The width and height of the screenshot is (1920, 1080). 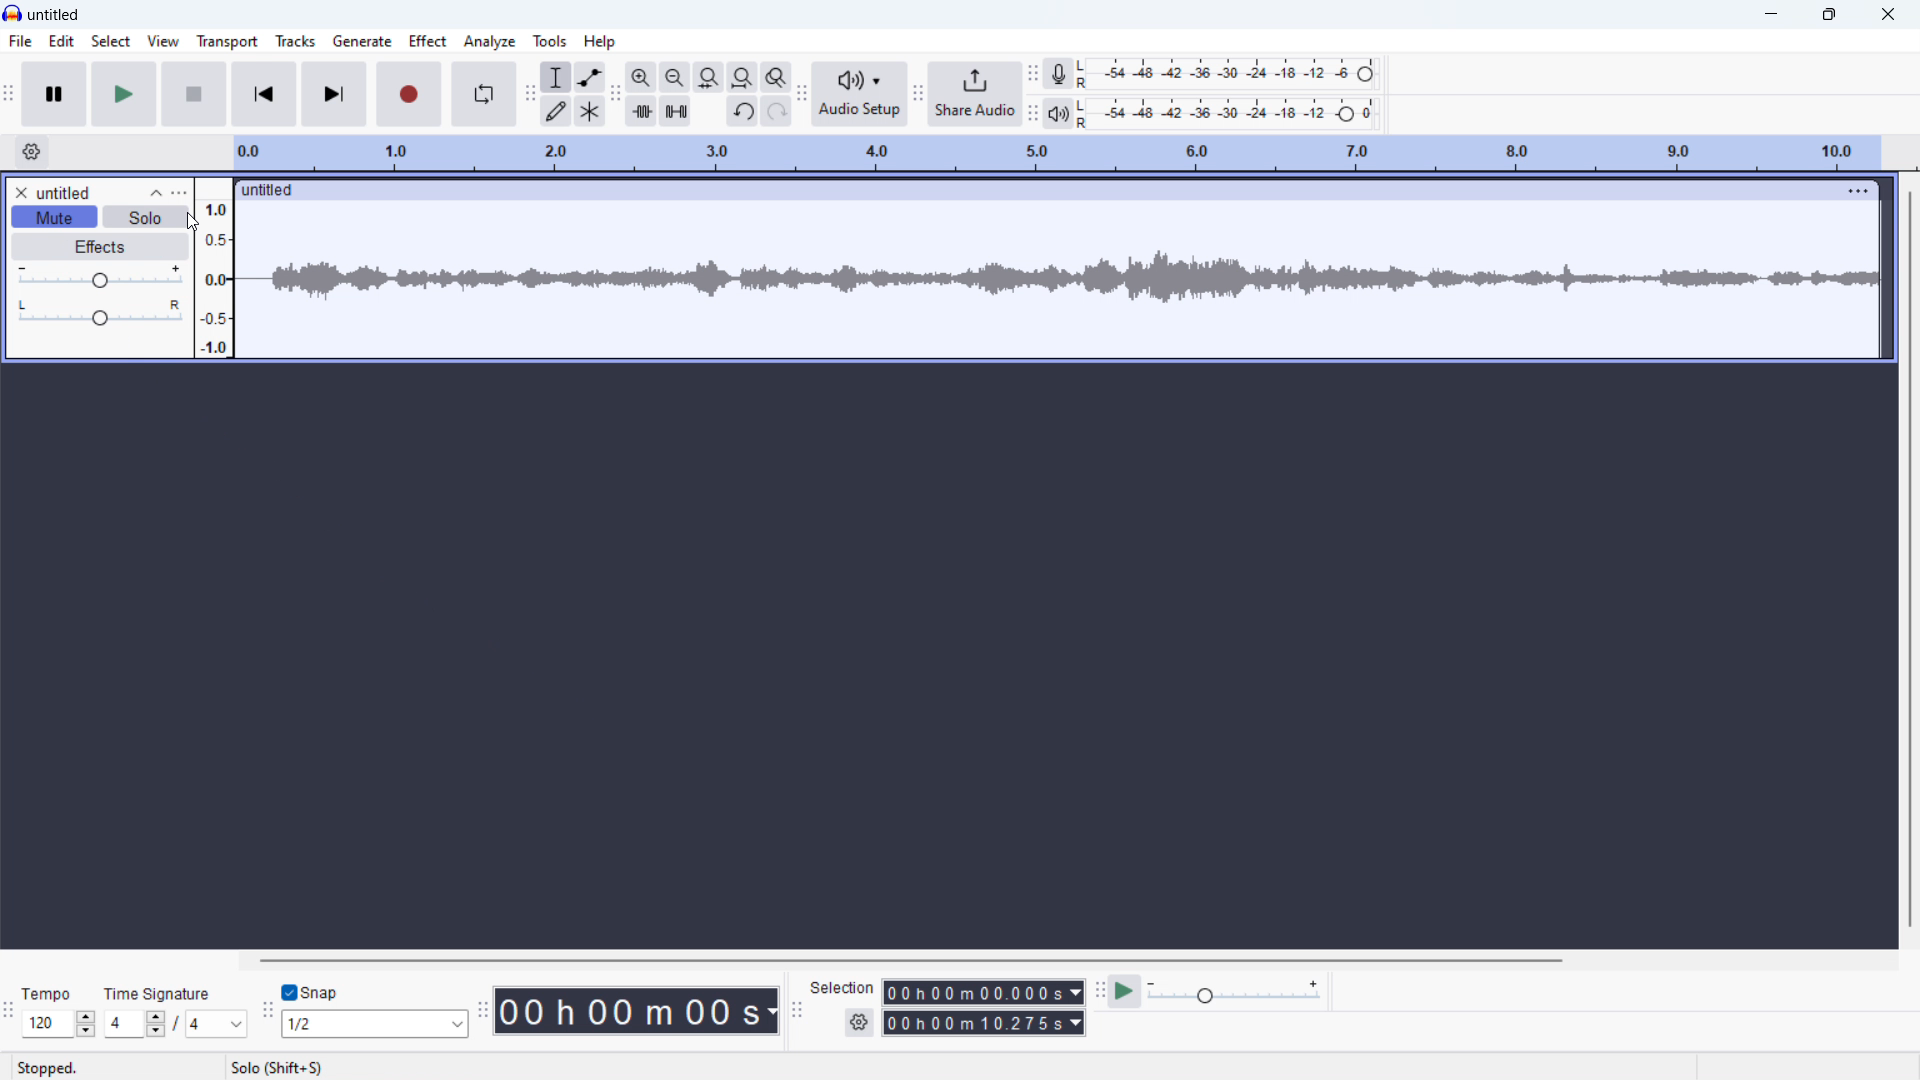 What do you see at coordinates (297, 39) in the screenshot?
I see `tracks` at bounding box center [297, 39].